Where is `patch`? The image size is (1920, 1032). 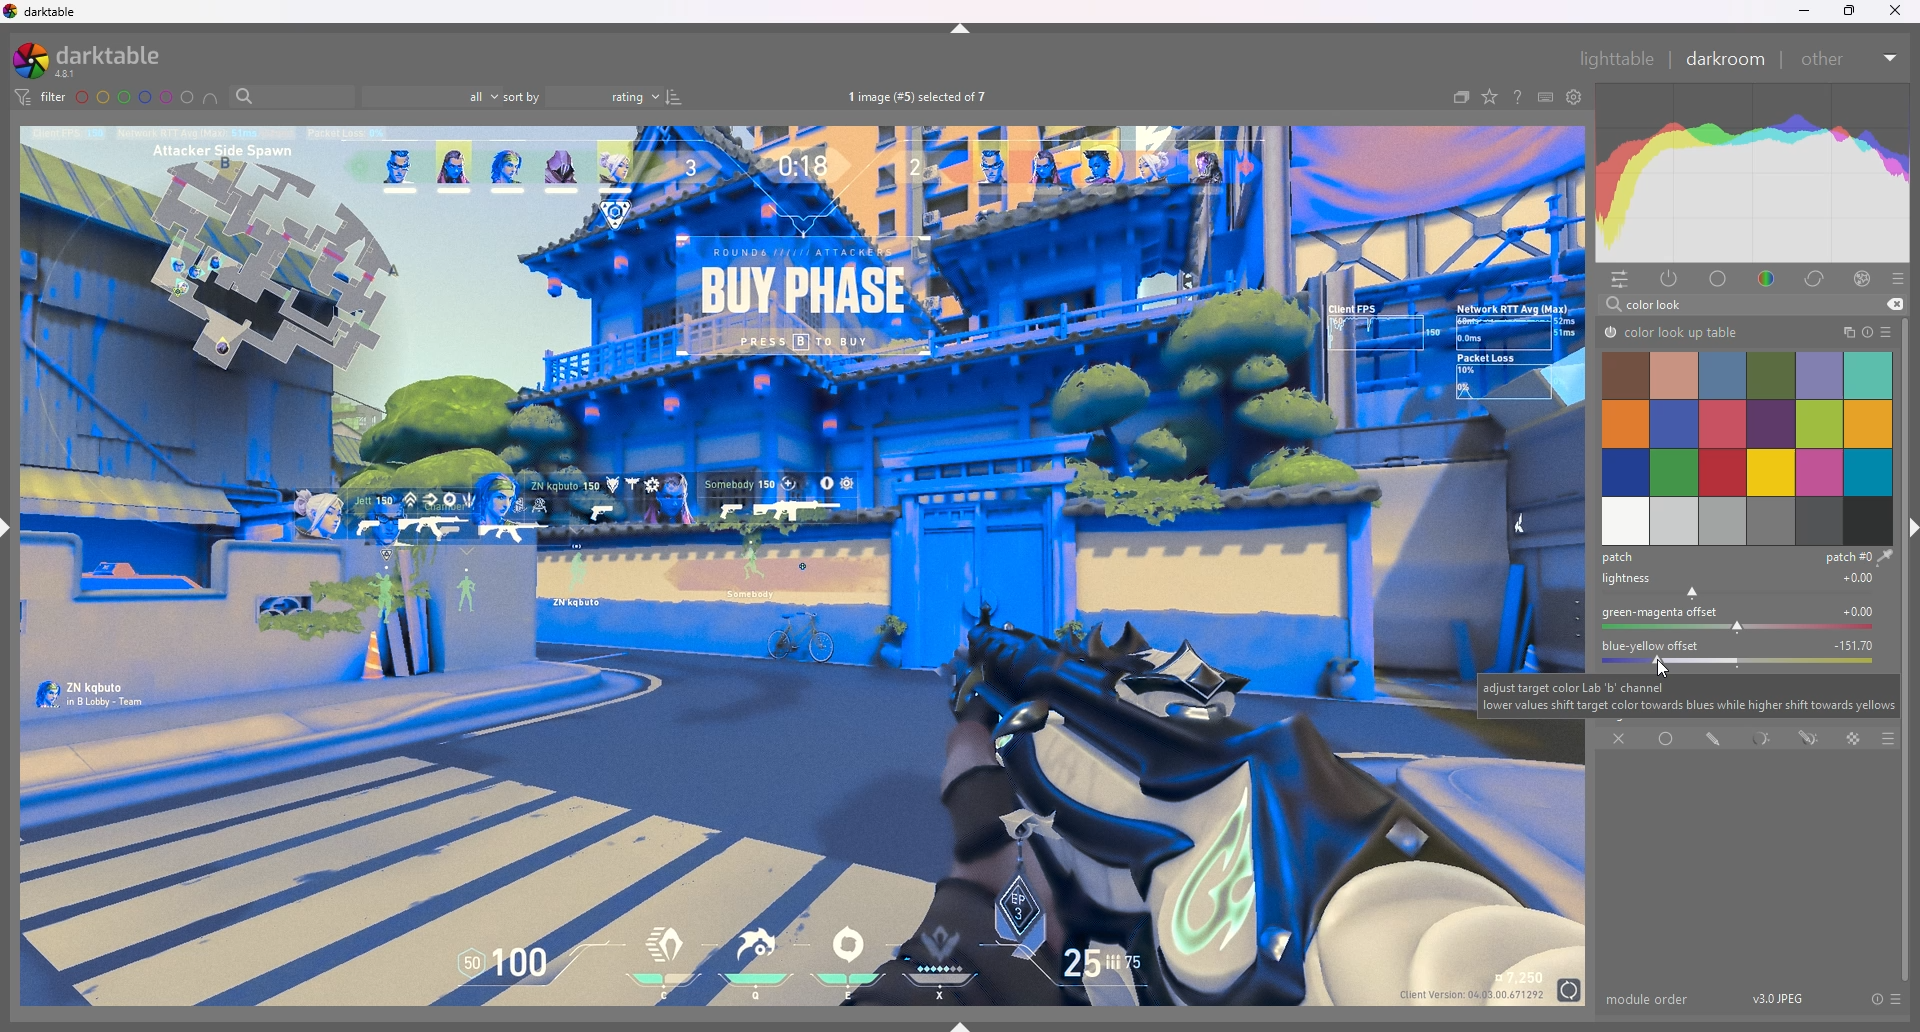
patch is located at coordinates (1745, 557).